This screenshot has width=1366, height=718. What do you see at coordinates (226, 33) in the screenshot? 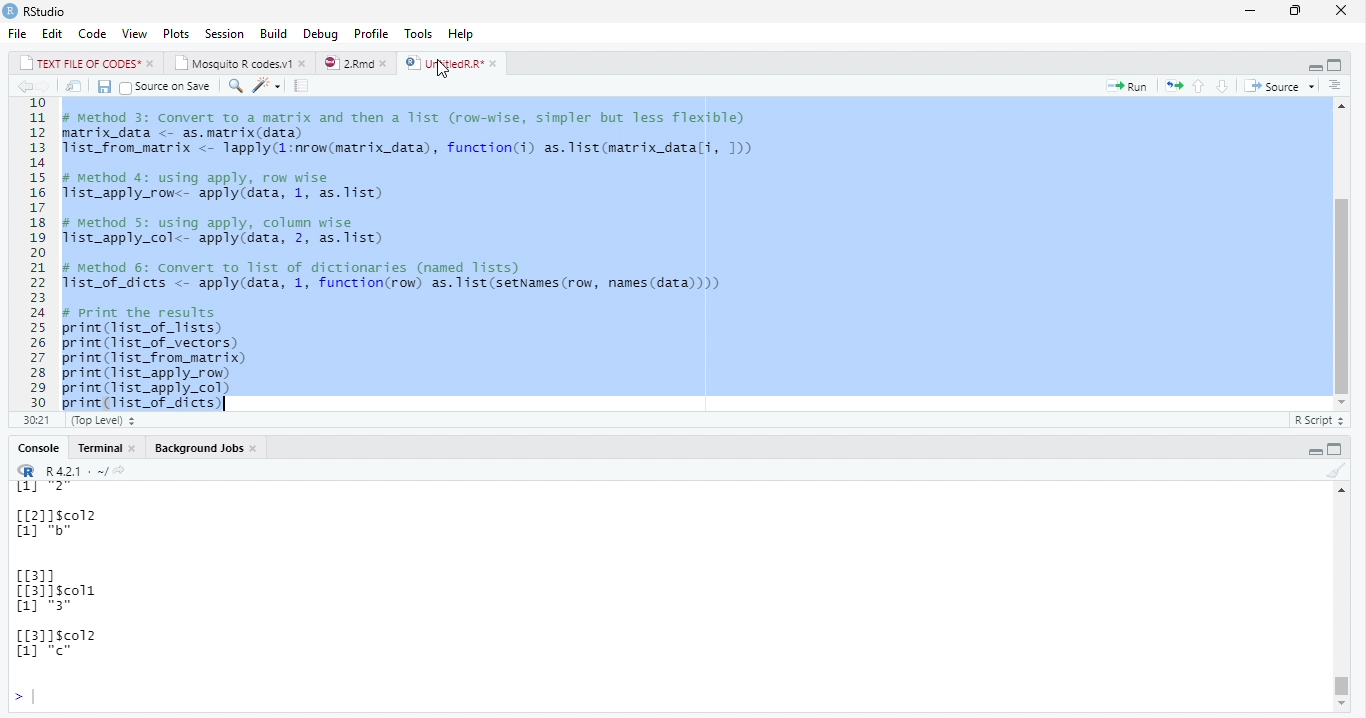
I see `Session` at bounding box center [226, 33].